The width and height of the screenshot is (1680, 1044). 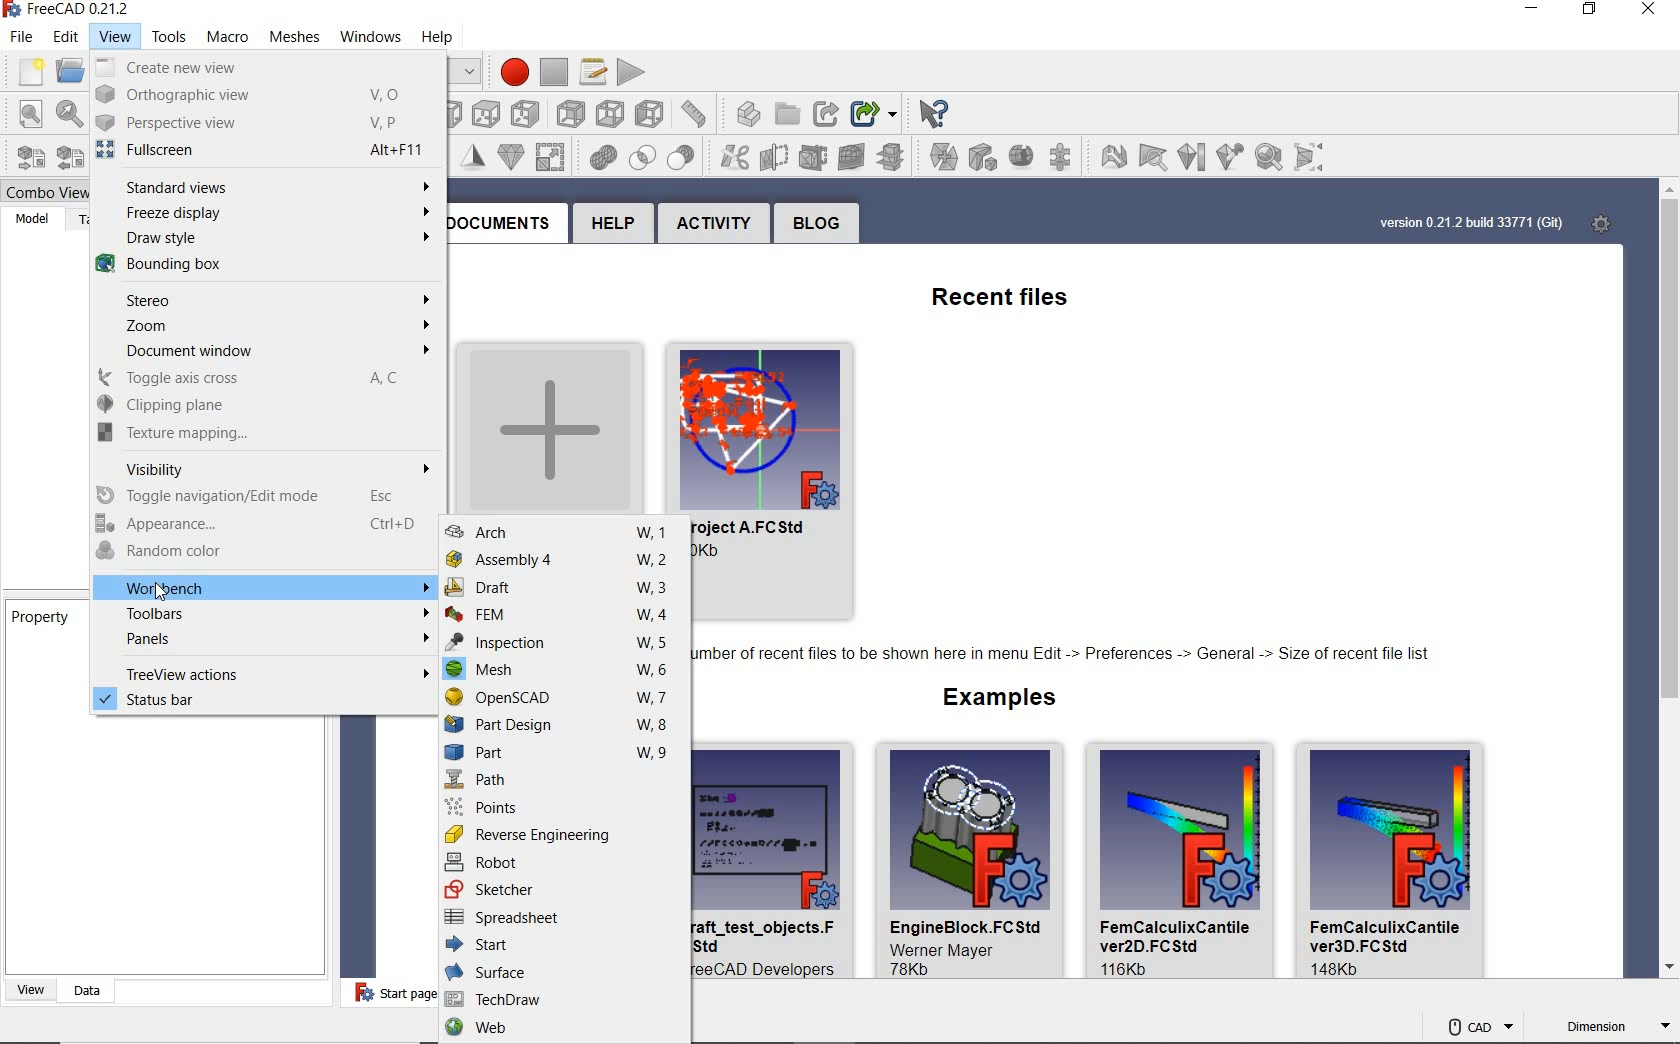 What do you see at coordinates (475, 153) in the screenshot?
I see `decimation` at bounding box center [475, 153].